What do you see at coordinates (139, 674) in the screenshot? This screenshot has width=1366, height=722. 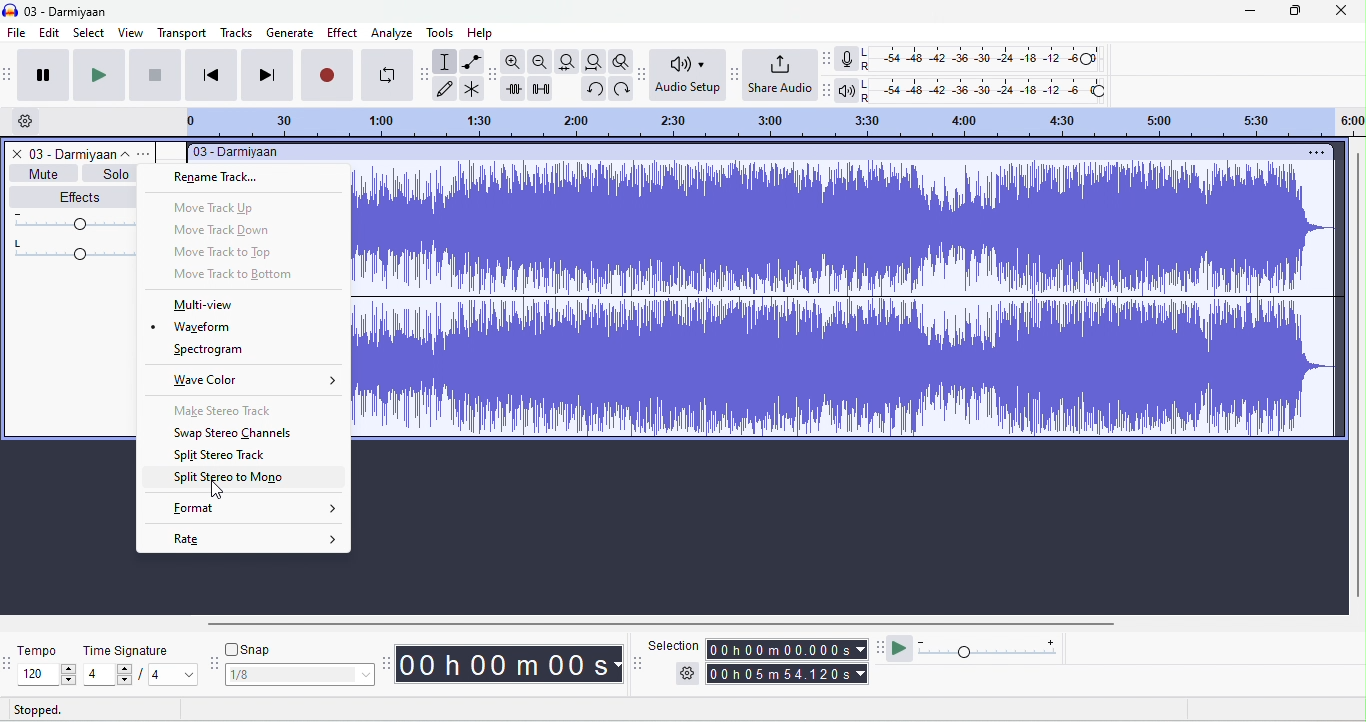 I see `select time signature` at bounding box center [139, 674].